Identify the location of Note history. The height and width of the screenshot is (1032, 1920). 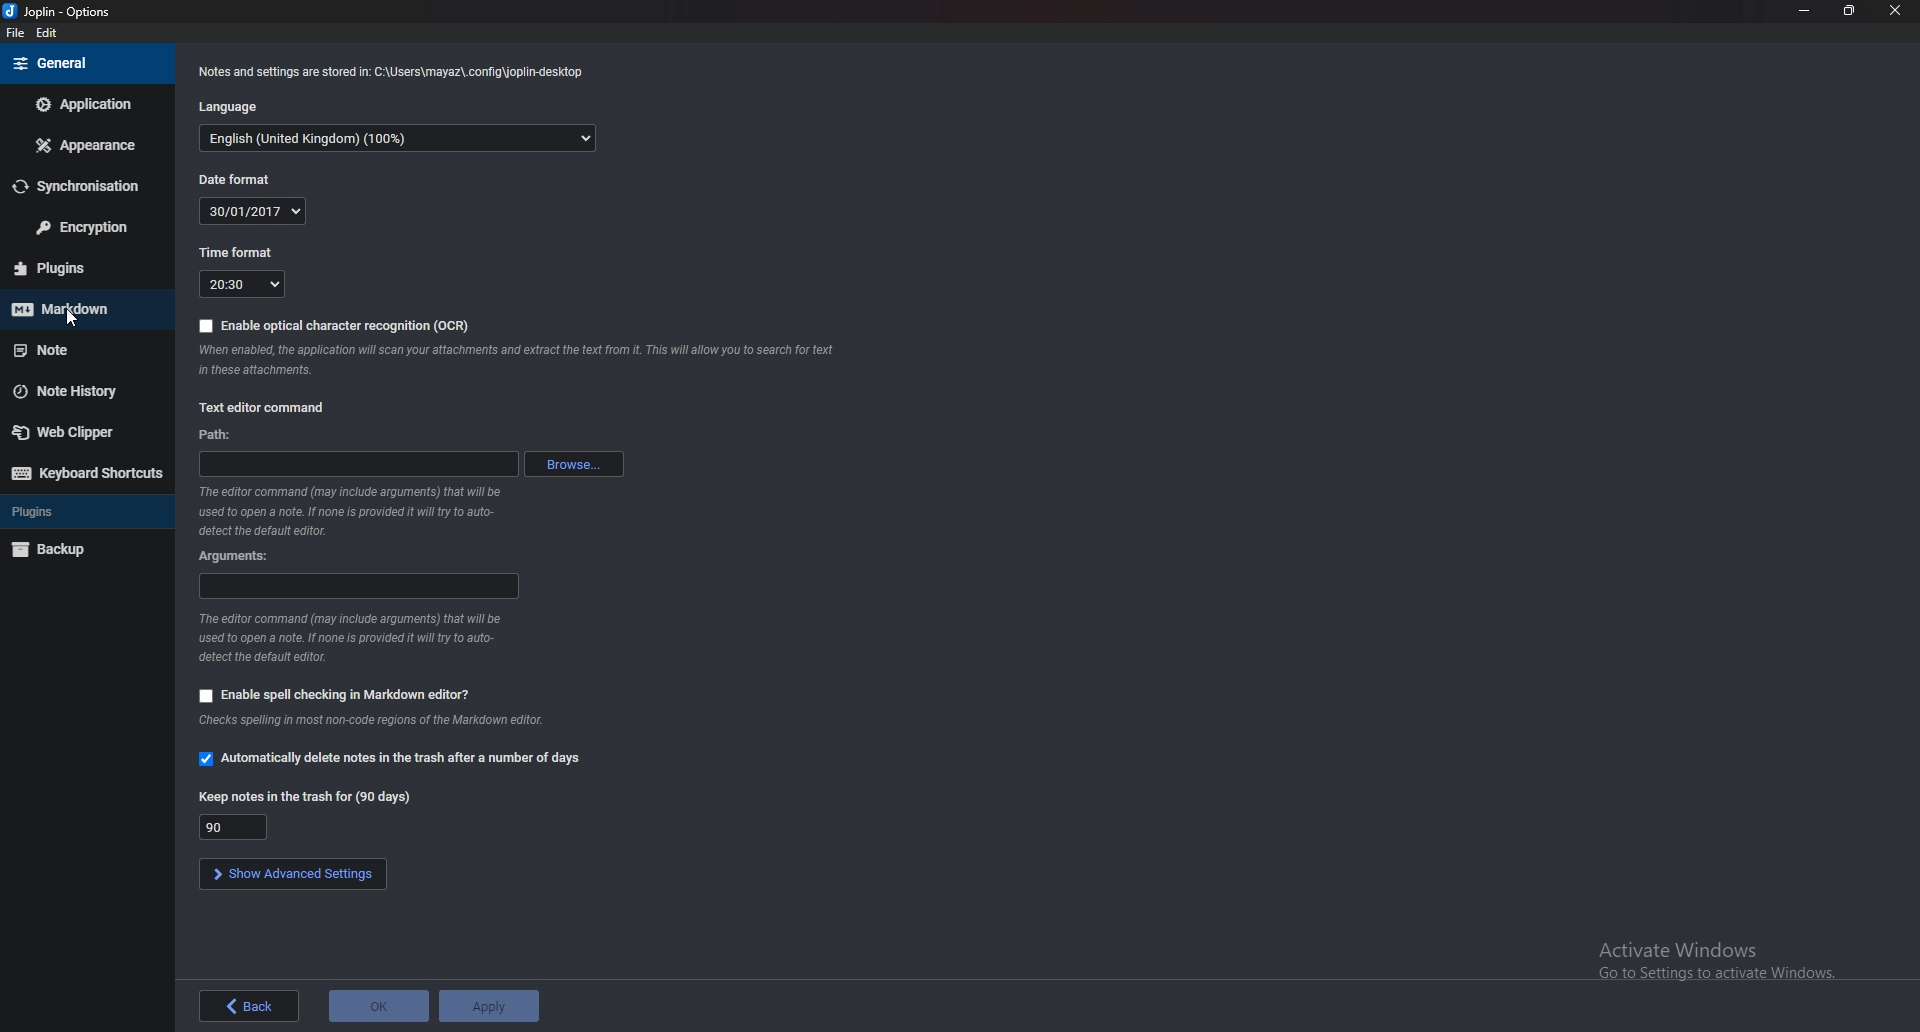
(80, 391).